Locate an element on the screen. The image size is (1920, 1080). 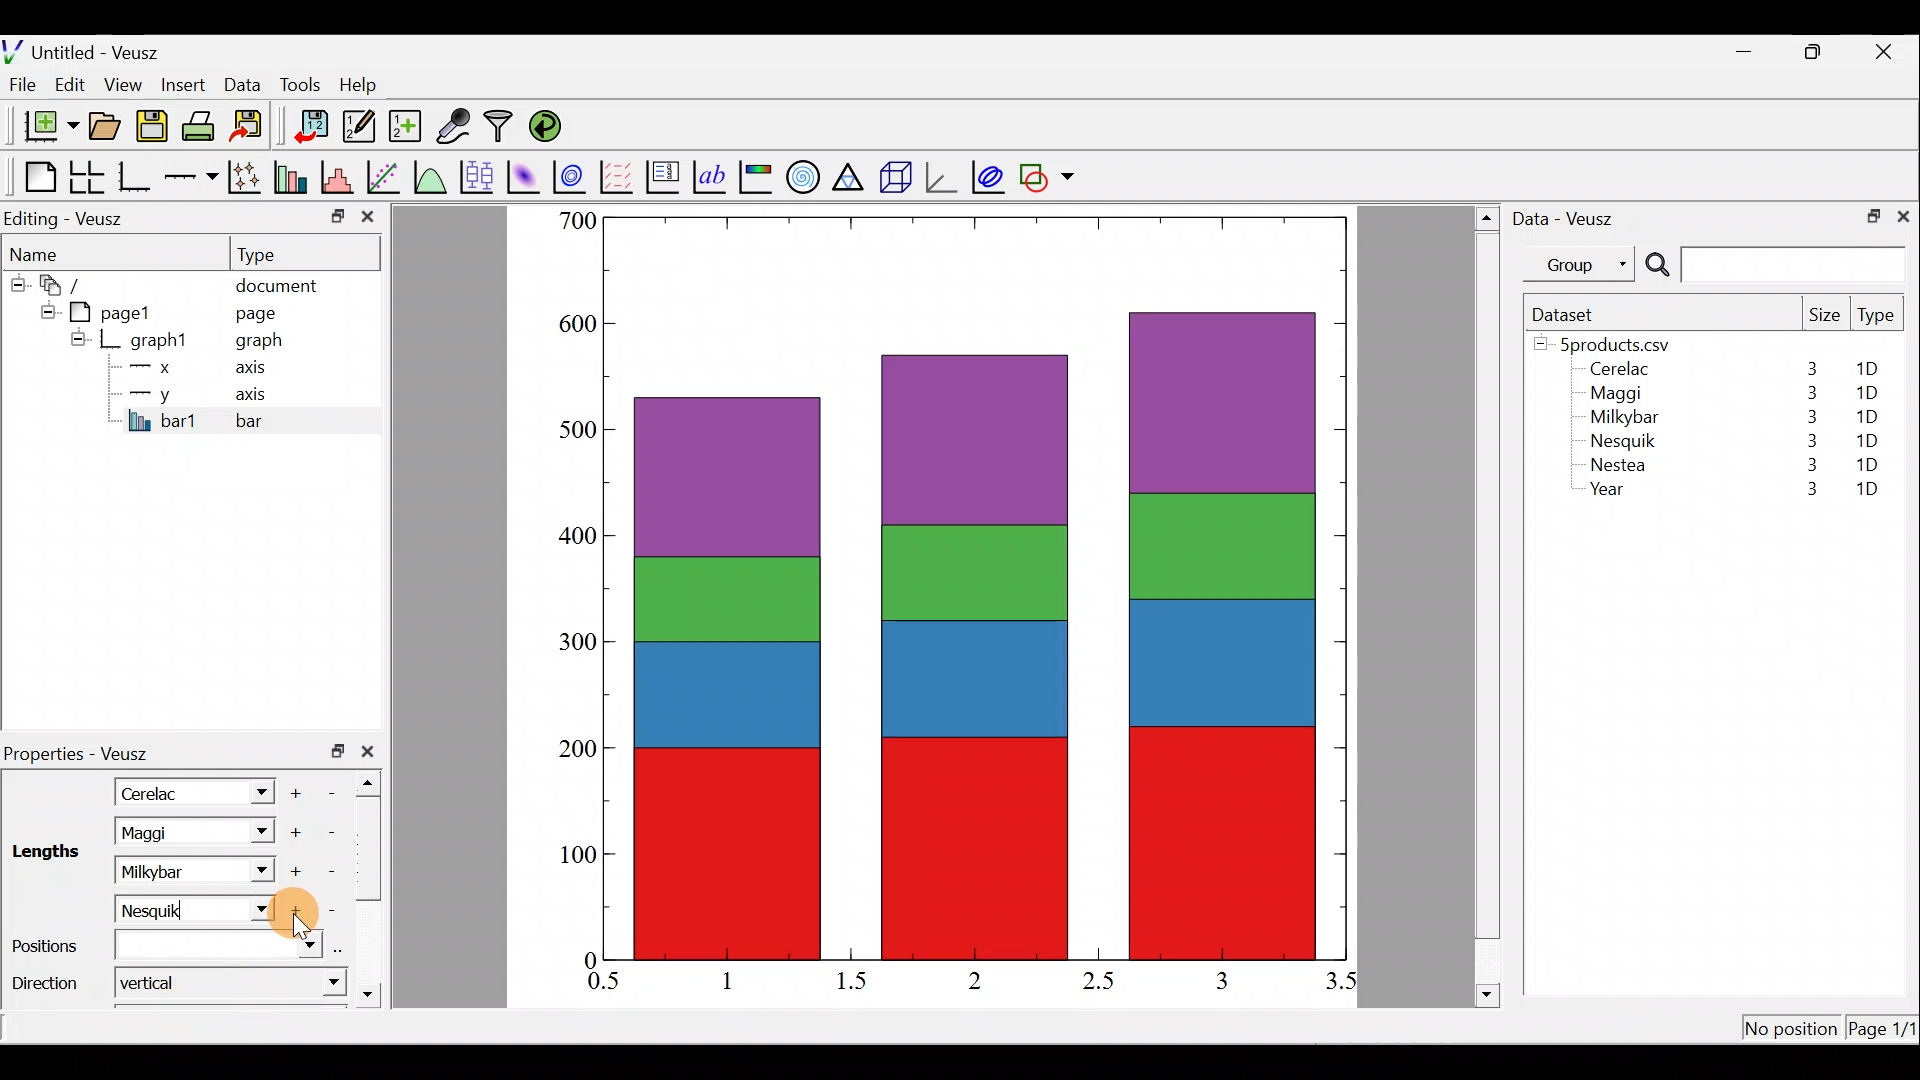
3d graph is located at coordinates (941, 175).